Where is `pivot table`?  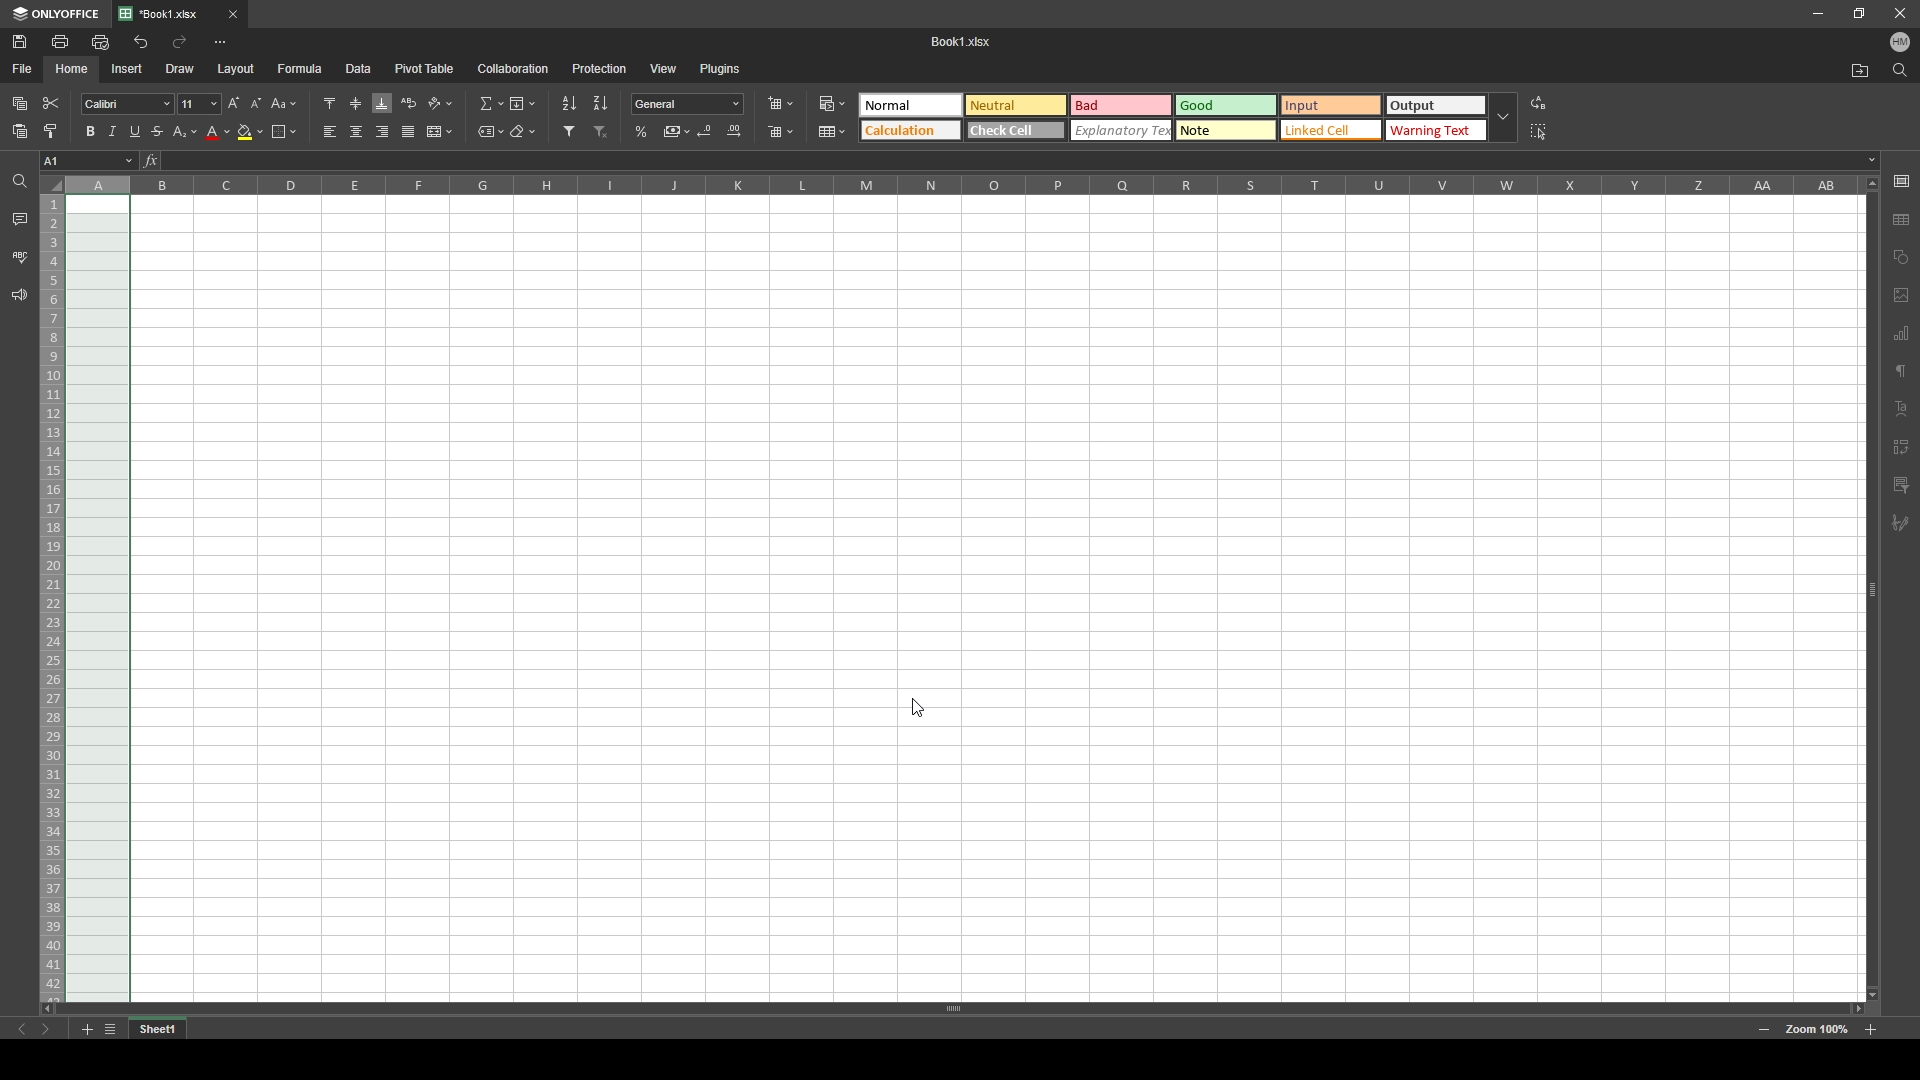
pivot table is located at coordinates (425, 67).